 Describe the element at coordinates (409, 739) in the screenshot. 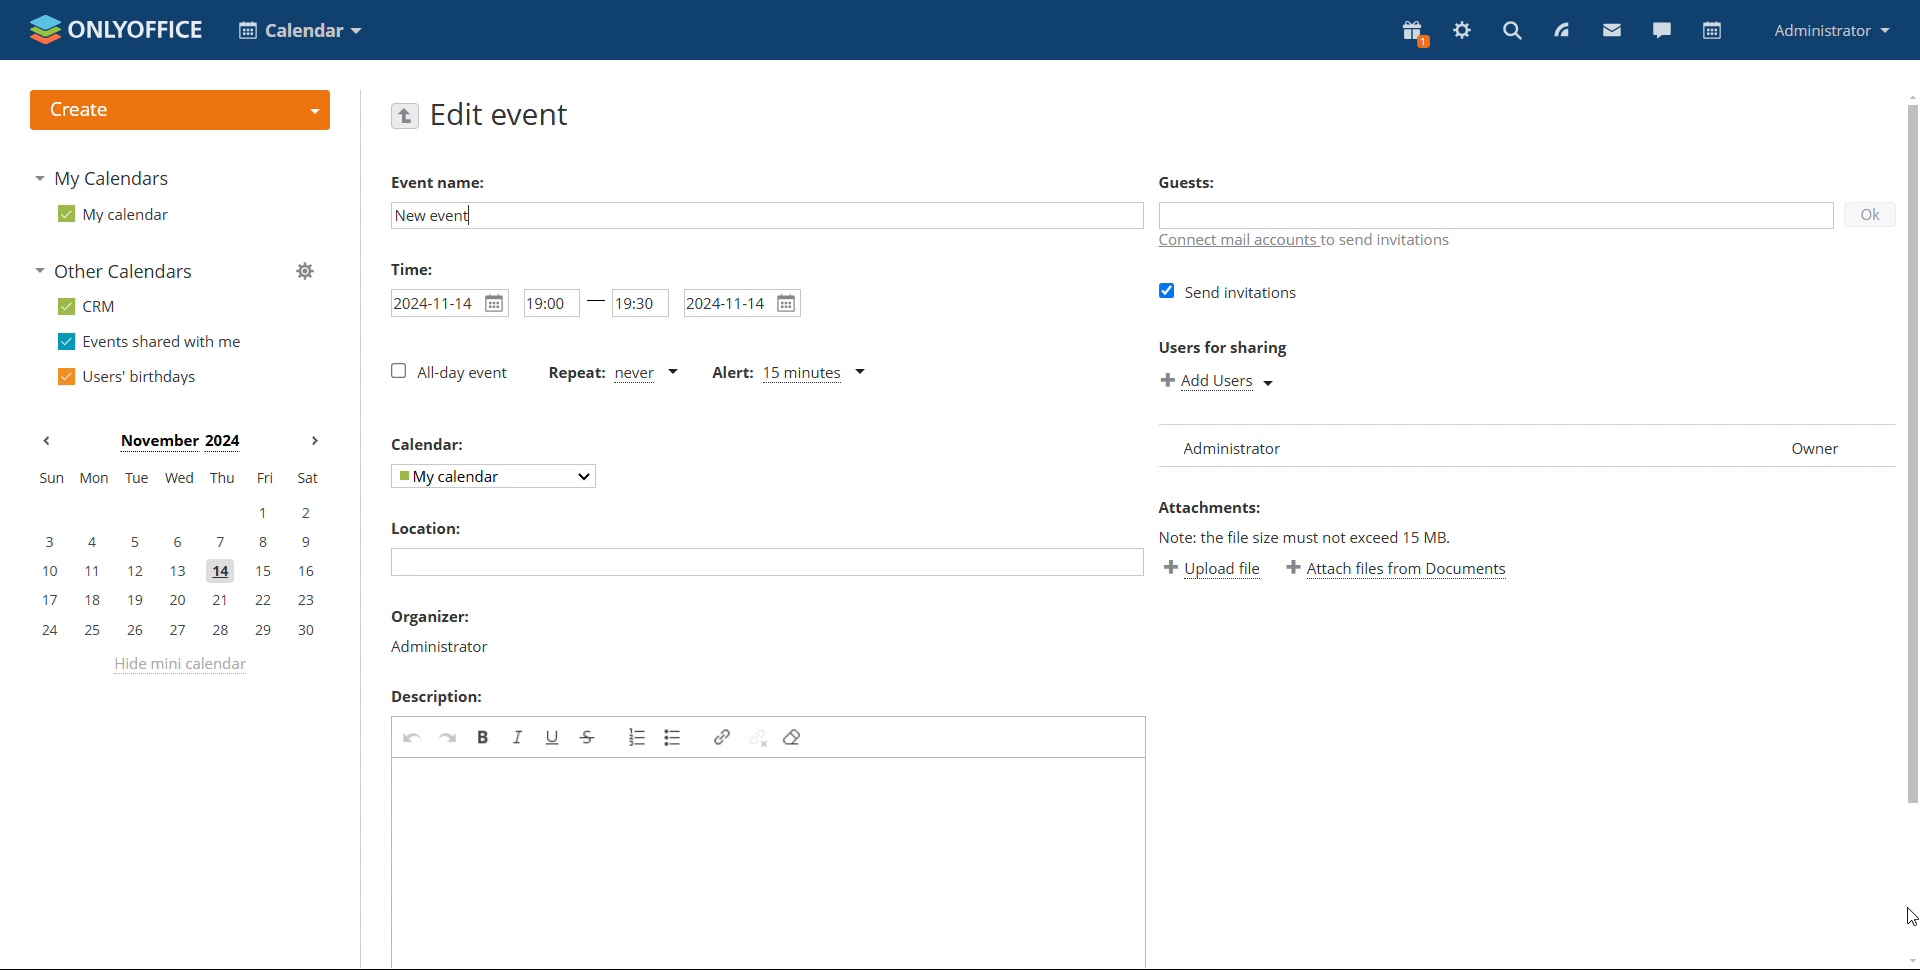

I see `undo` at that location.